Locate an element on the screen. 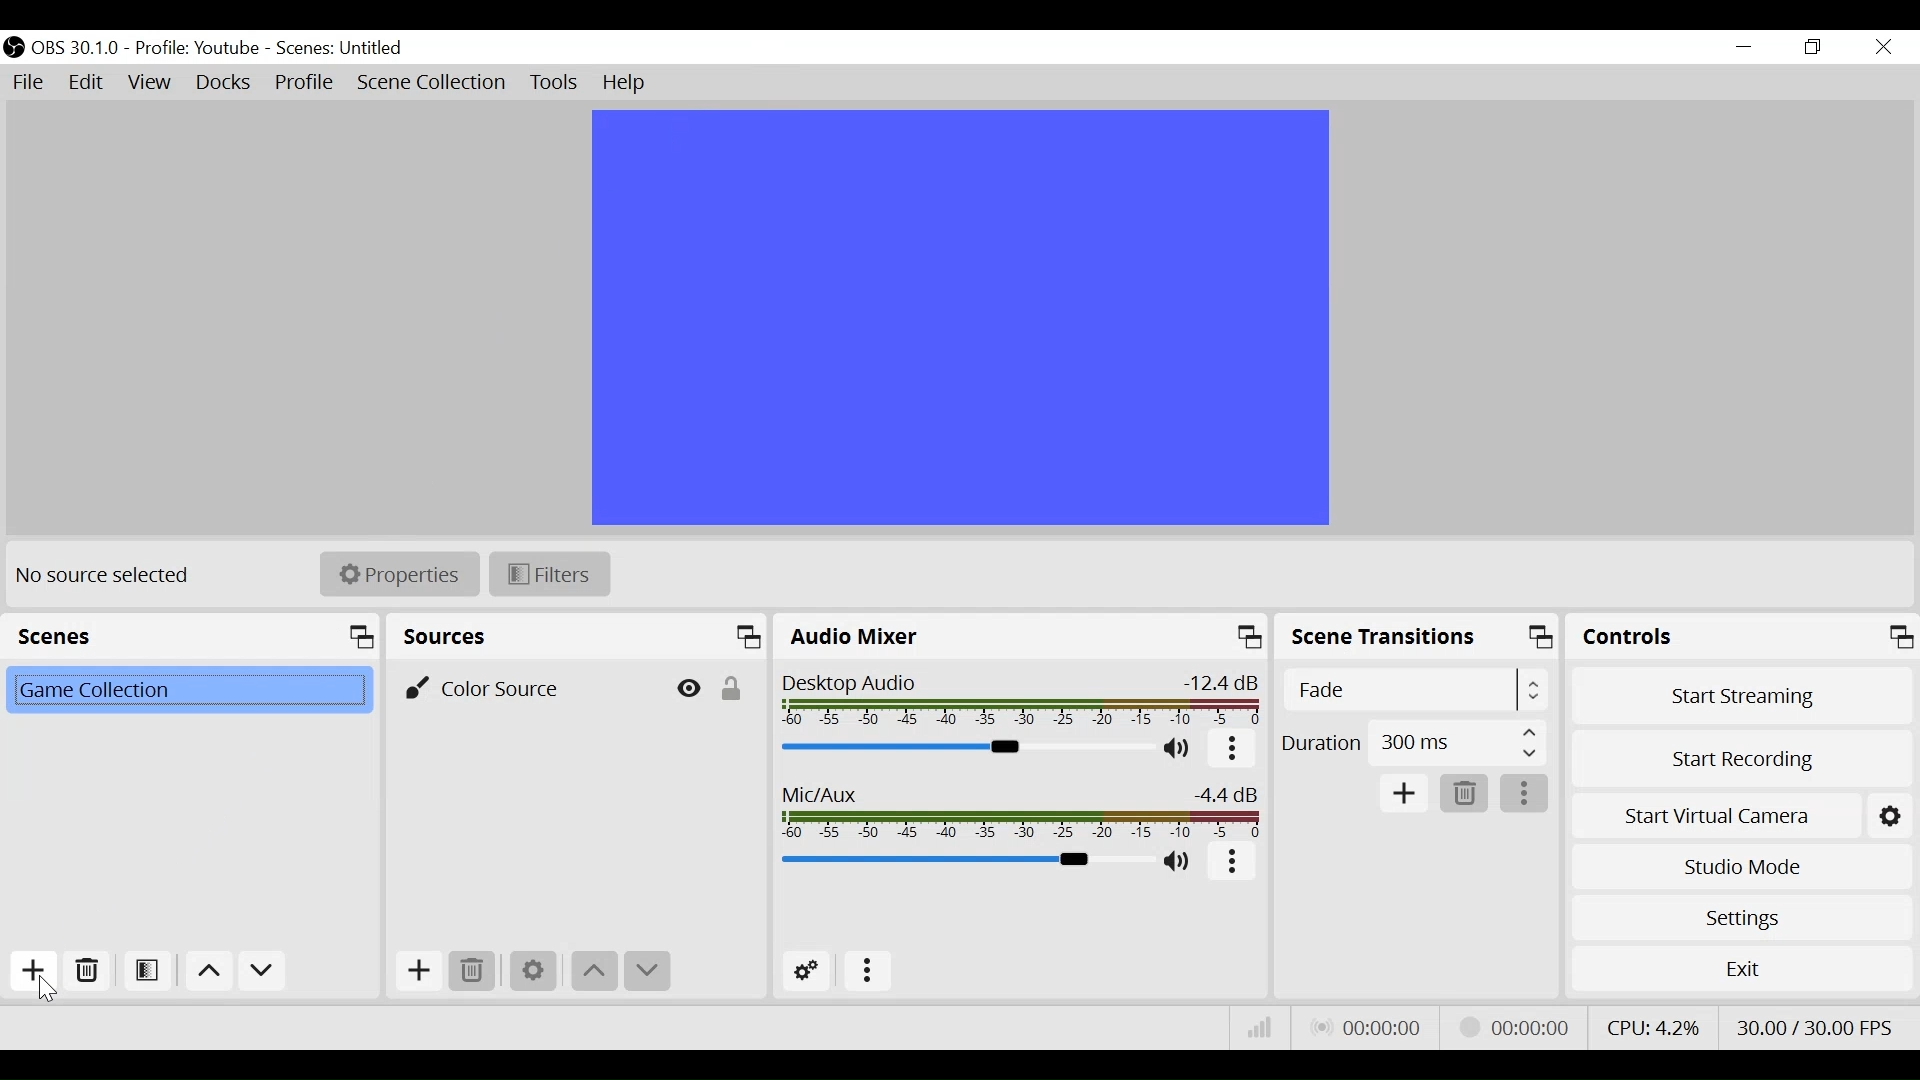  View is located at coordinates (151, 86).